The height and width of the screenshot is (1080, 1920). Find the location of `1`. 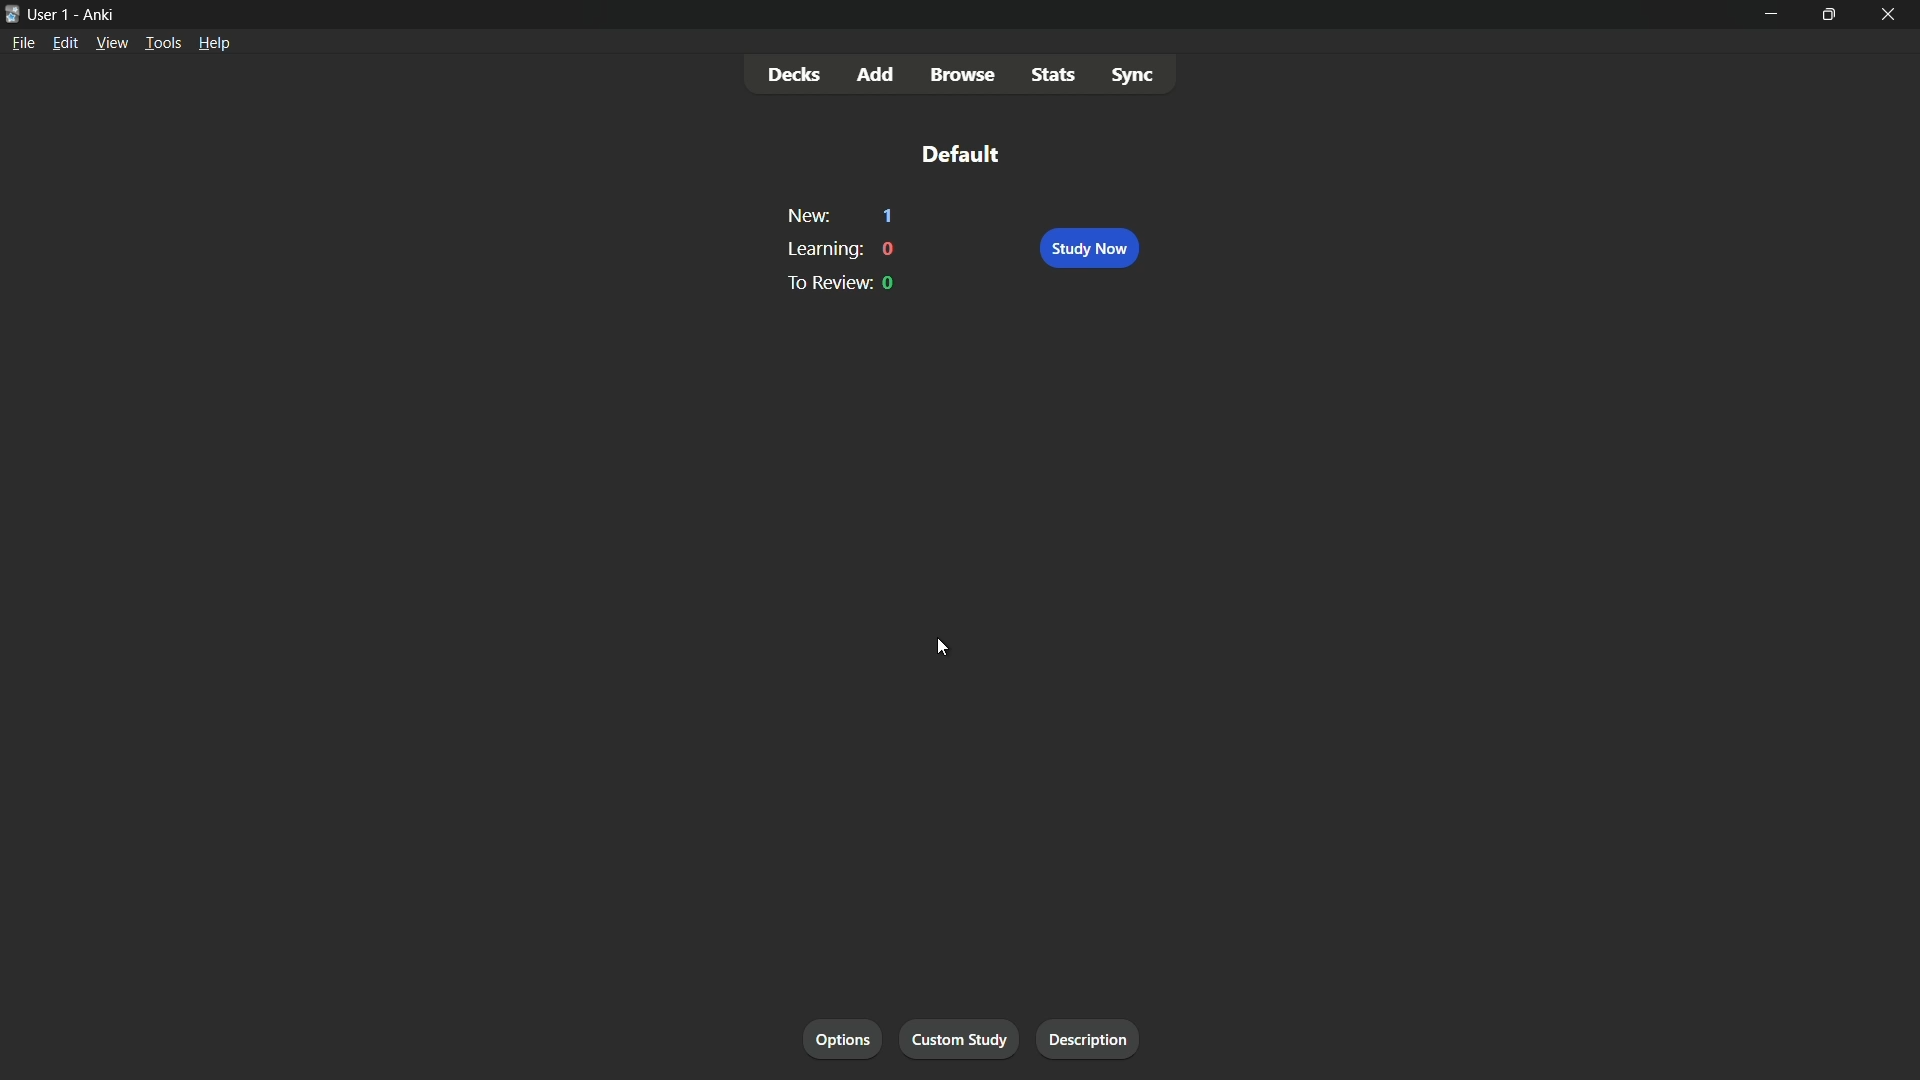

1 is located at coordinates (891, 216).